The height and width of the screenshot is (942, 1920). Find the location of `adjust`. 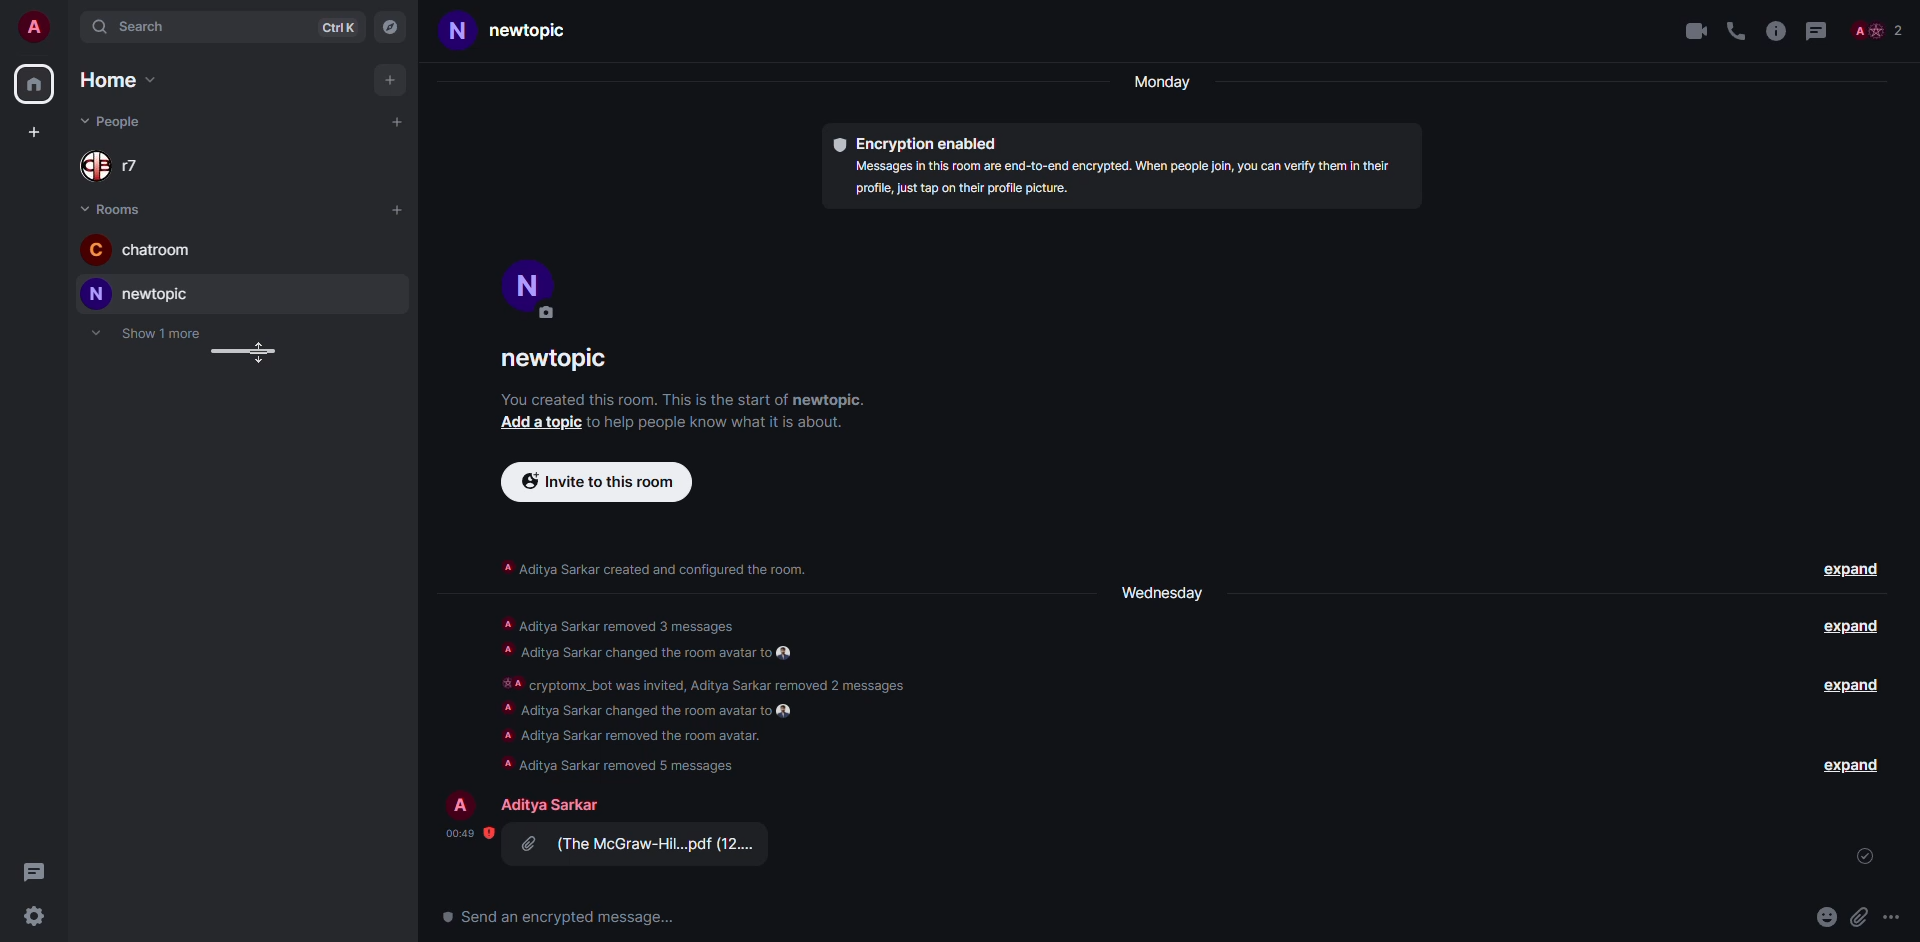

adjust is located at coordinates (238, 353).